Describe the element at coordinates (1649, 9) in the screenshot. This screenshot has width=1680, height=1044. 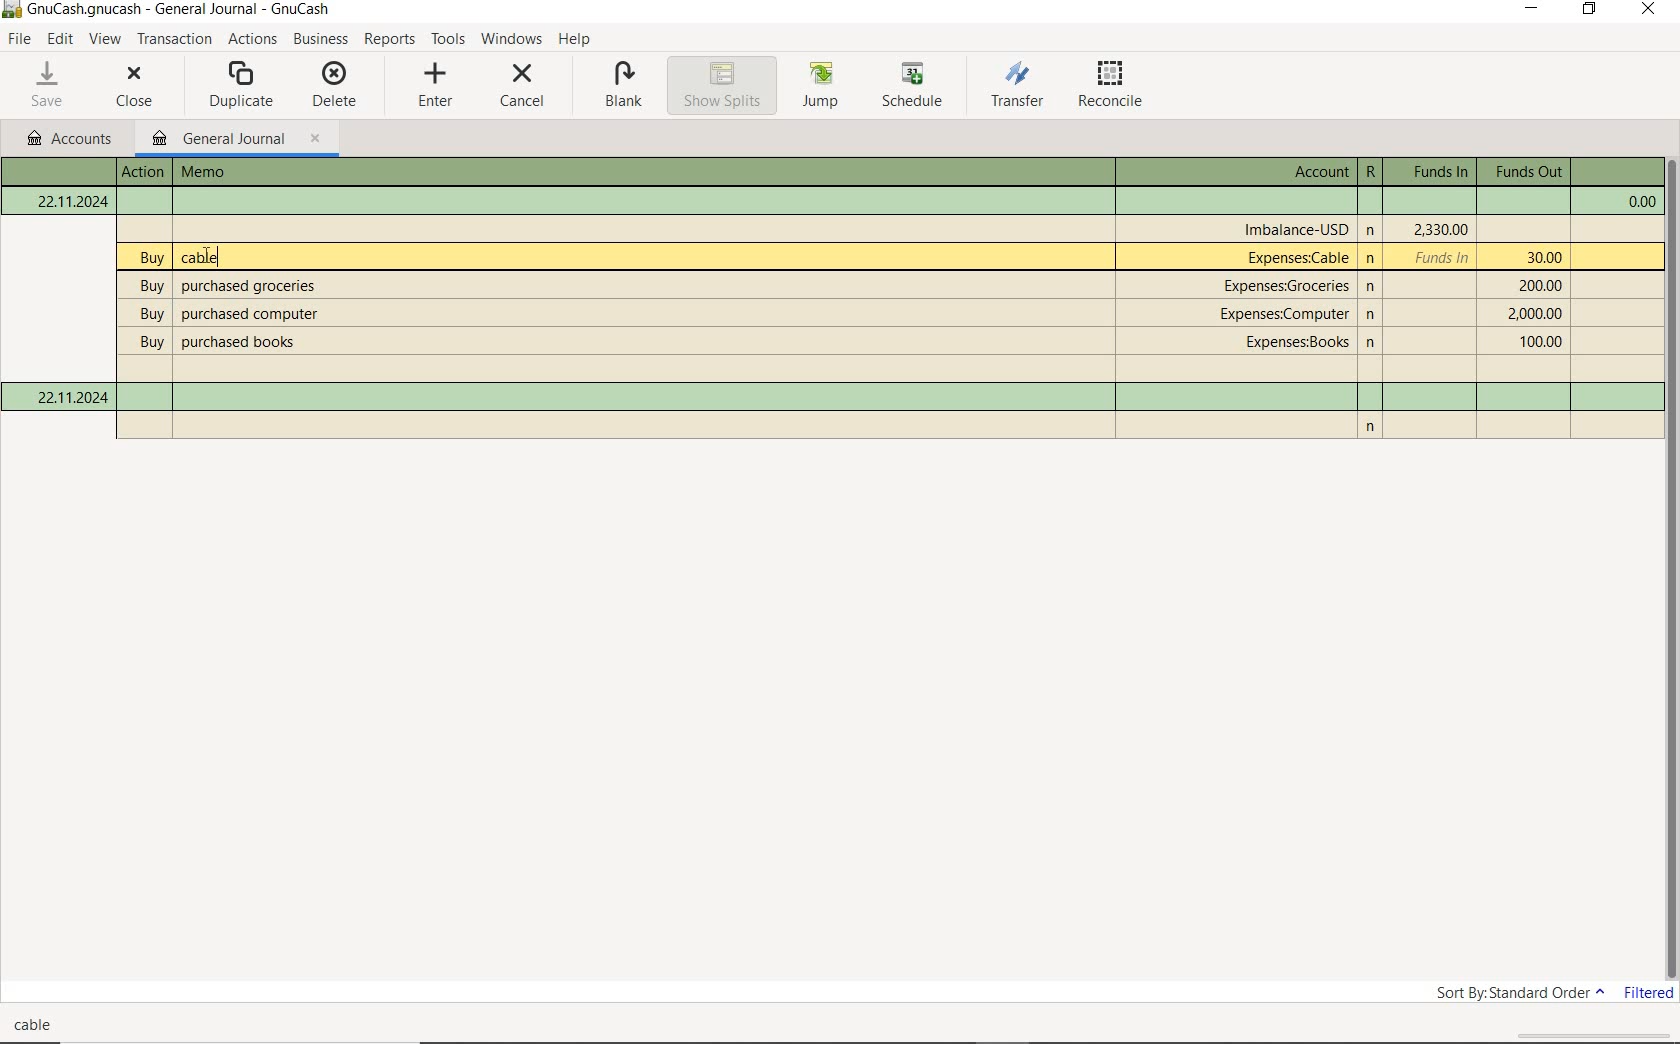
I see `CLOSE` at that location.